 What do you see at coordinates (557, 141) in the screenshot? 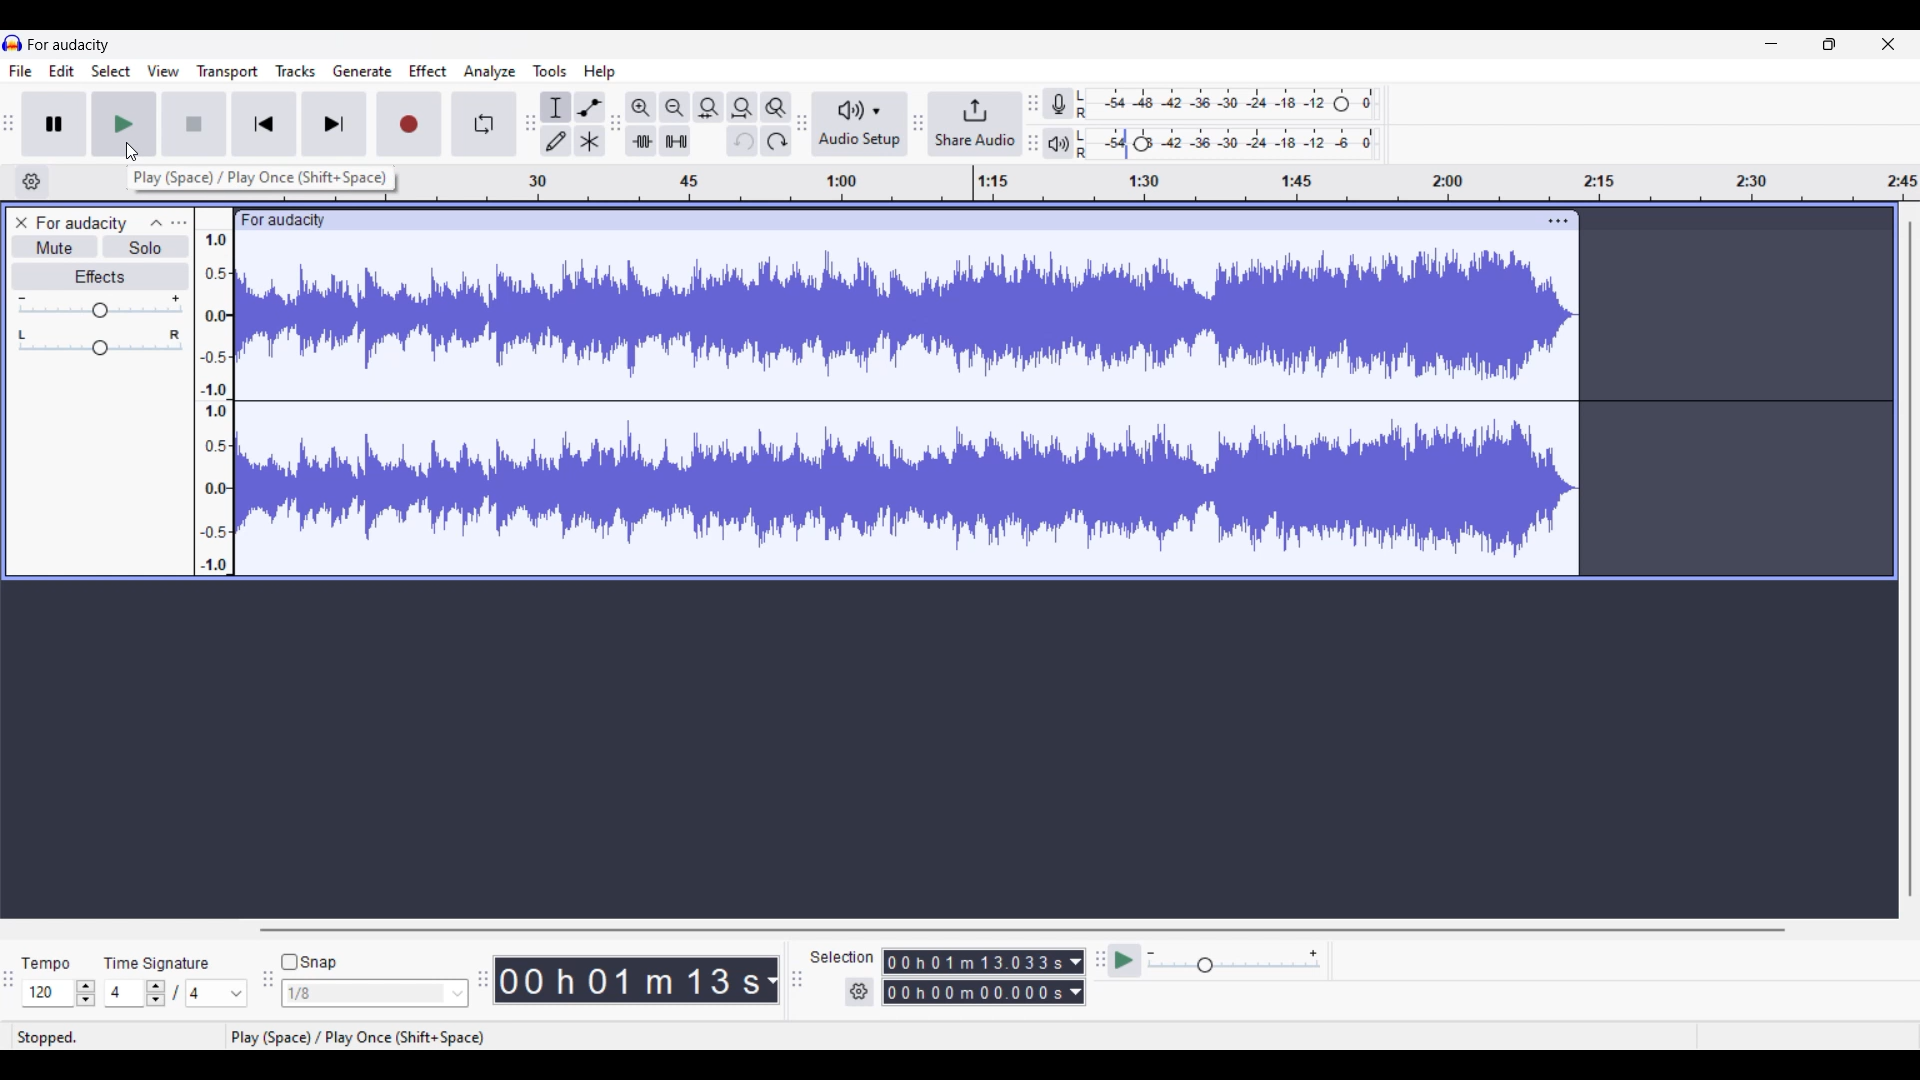
I see `Draw tool` at bounding box center [557, 141].